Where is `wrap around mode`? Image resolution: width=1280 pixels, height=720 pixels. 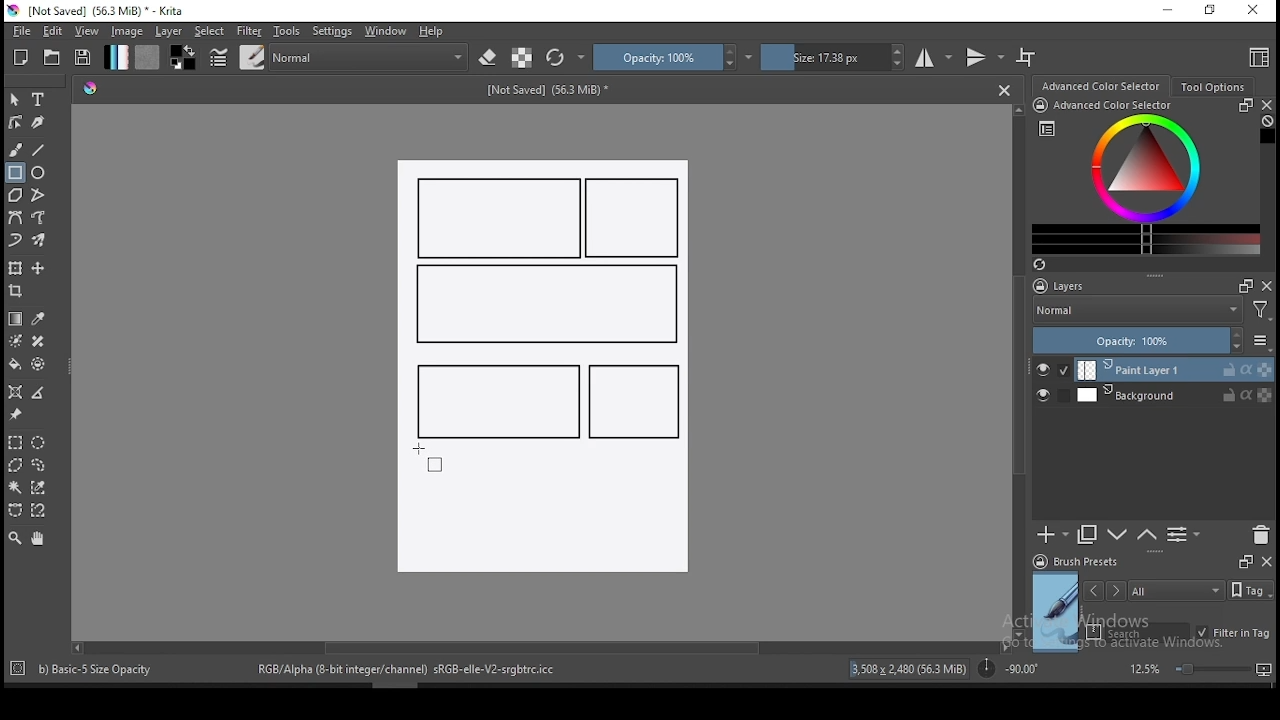 wrap around mode is located at coordinates (1027, 57).